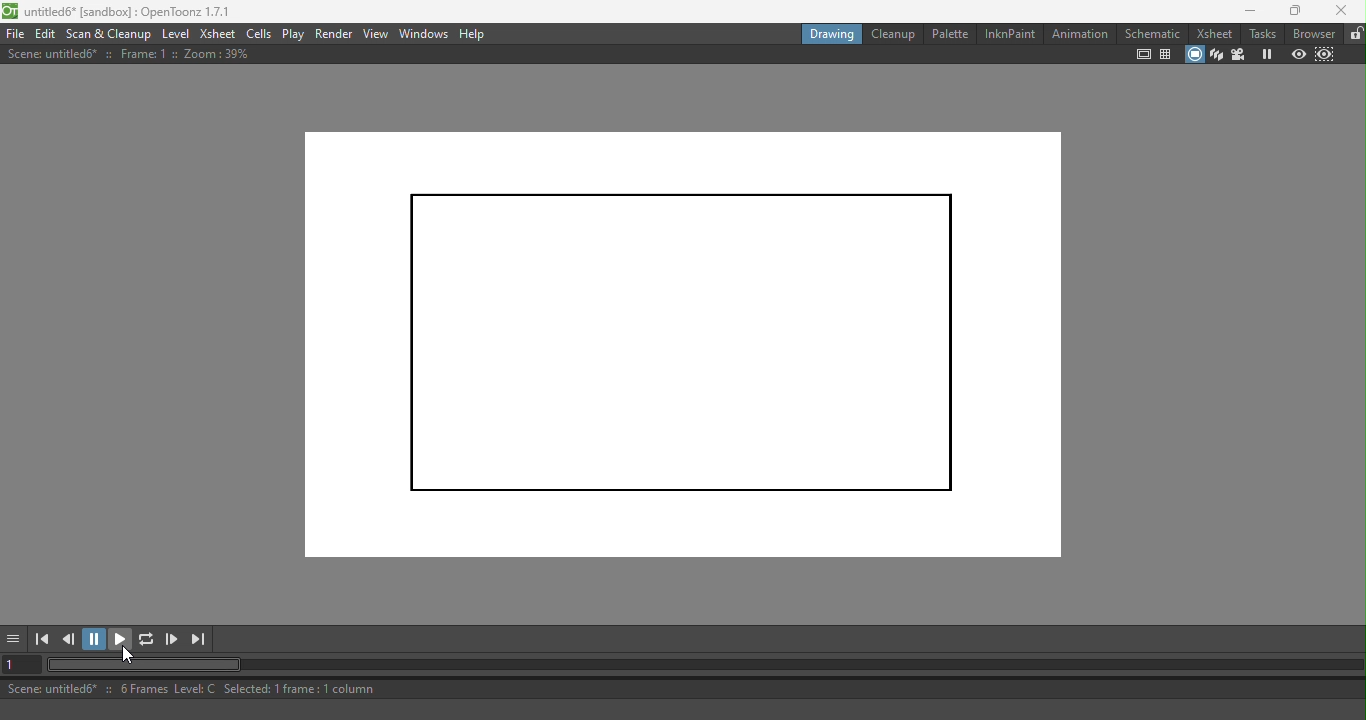  Describe the element at coordinates (122, 640) in the screenshot. I see `Play` at that location.